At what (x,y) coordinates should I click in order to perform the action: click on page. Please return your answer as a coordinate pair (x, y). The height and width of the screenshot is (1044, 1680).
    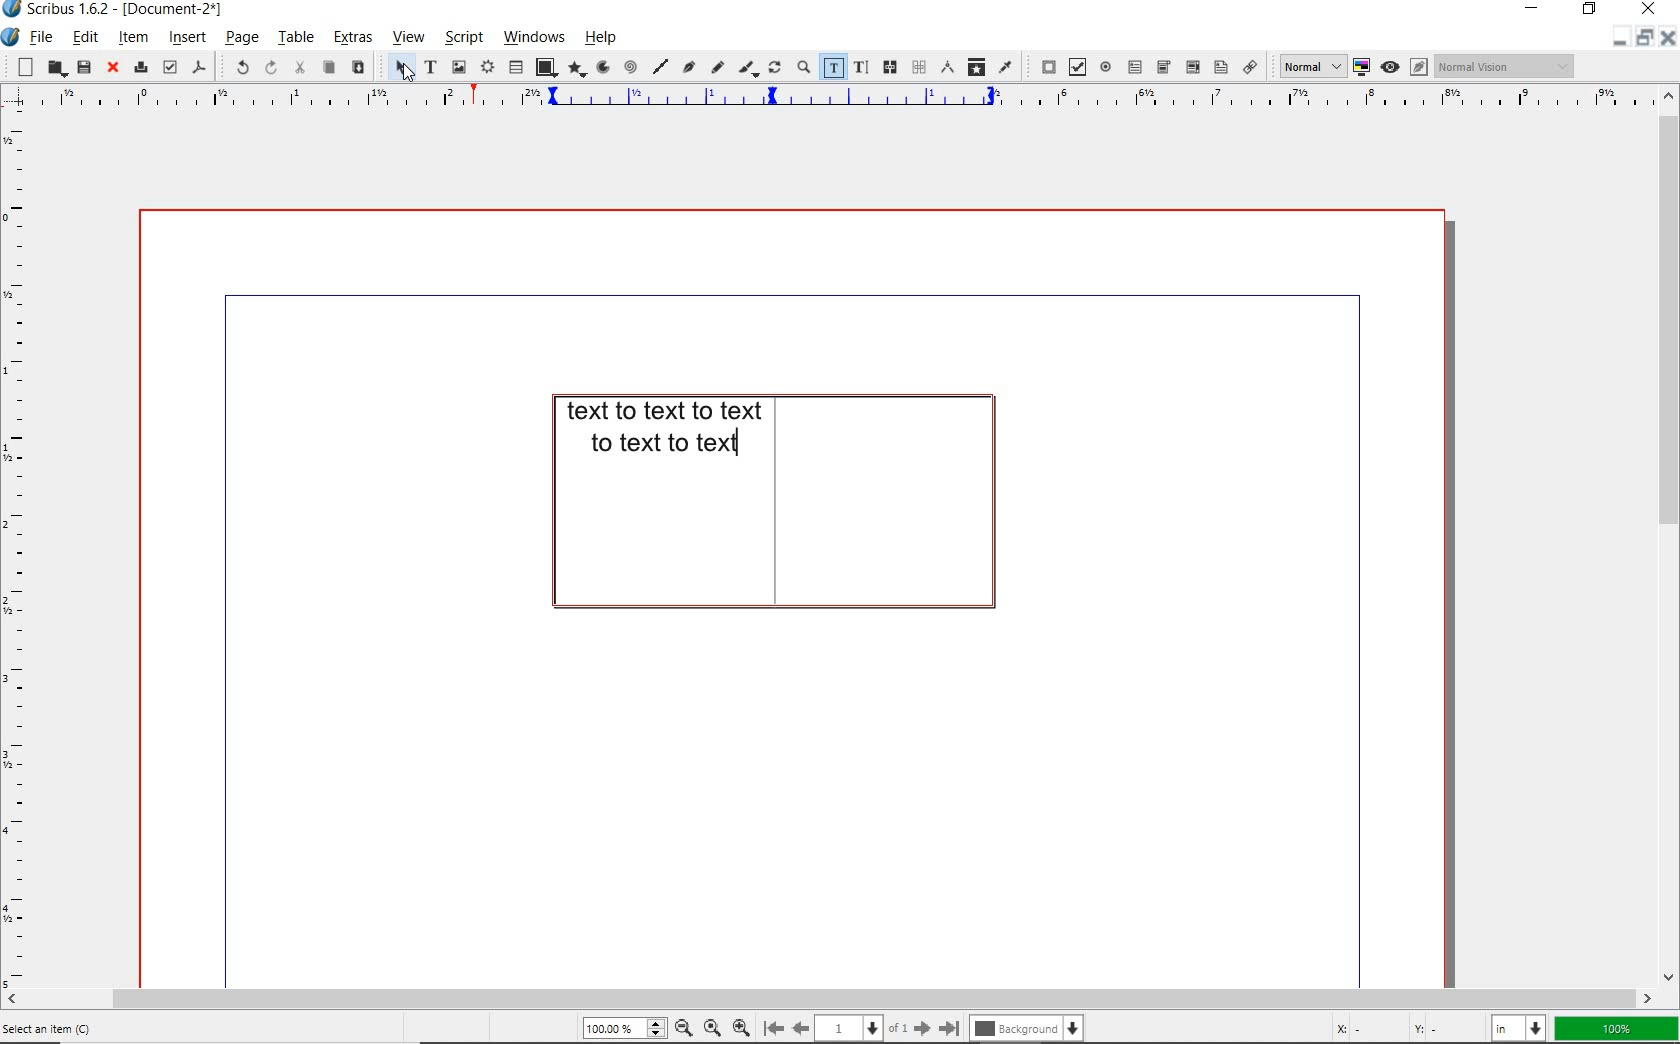
    Looking at the image, I should click on (239, 38).